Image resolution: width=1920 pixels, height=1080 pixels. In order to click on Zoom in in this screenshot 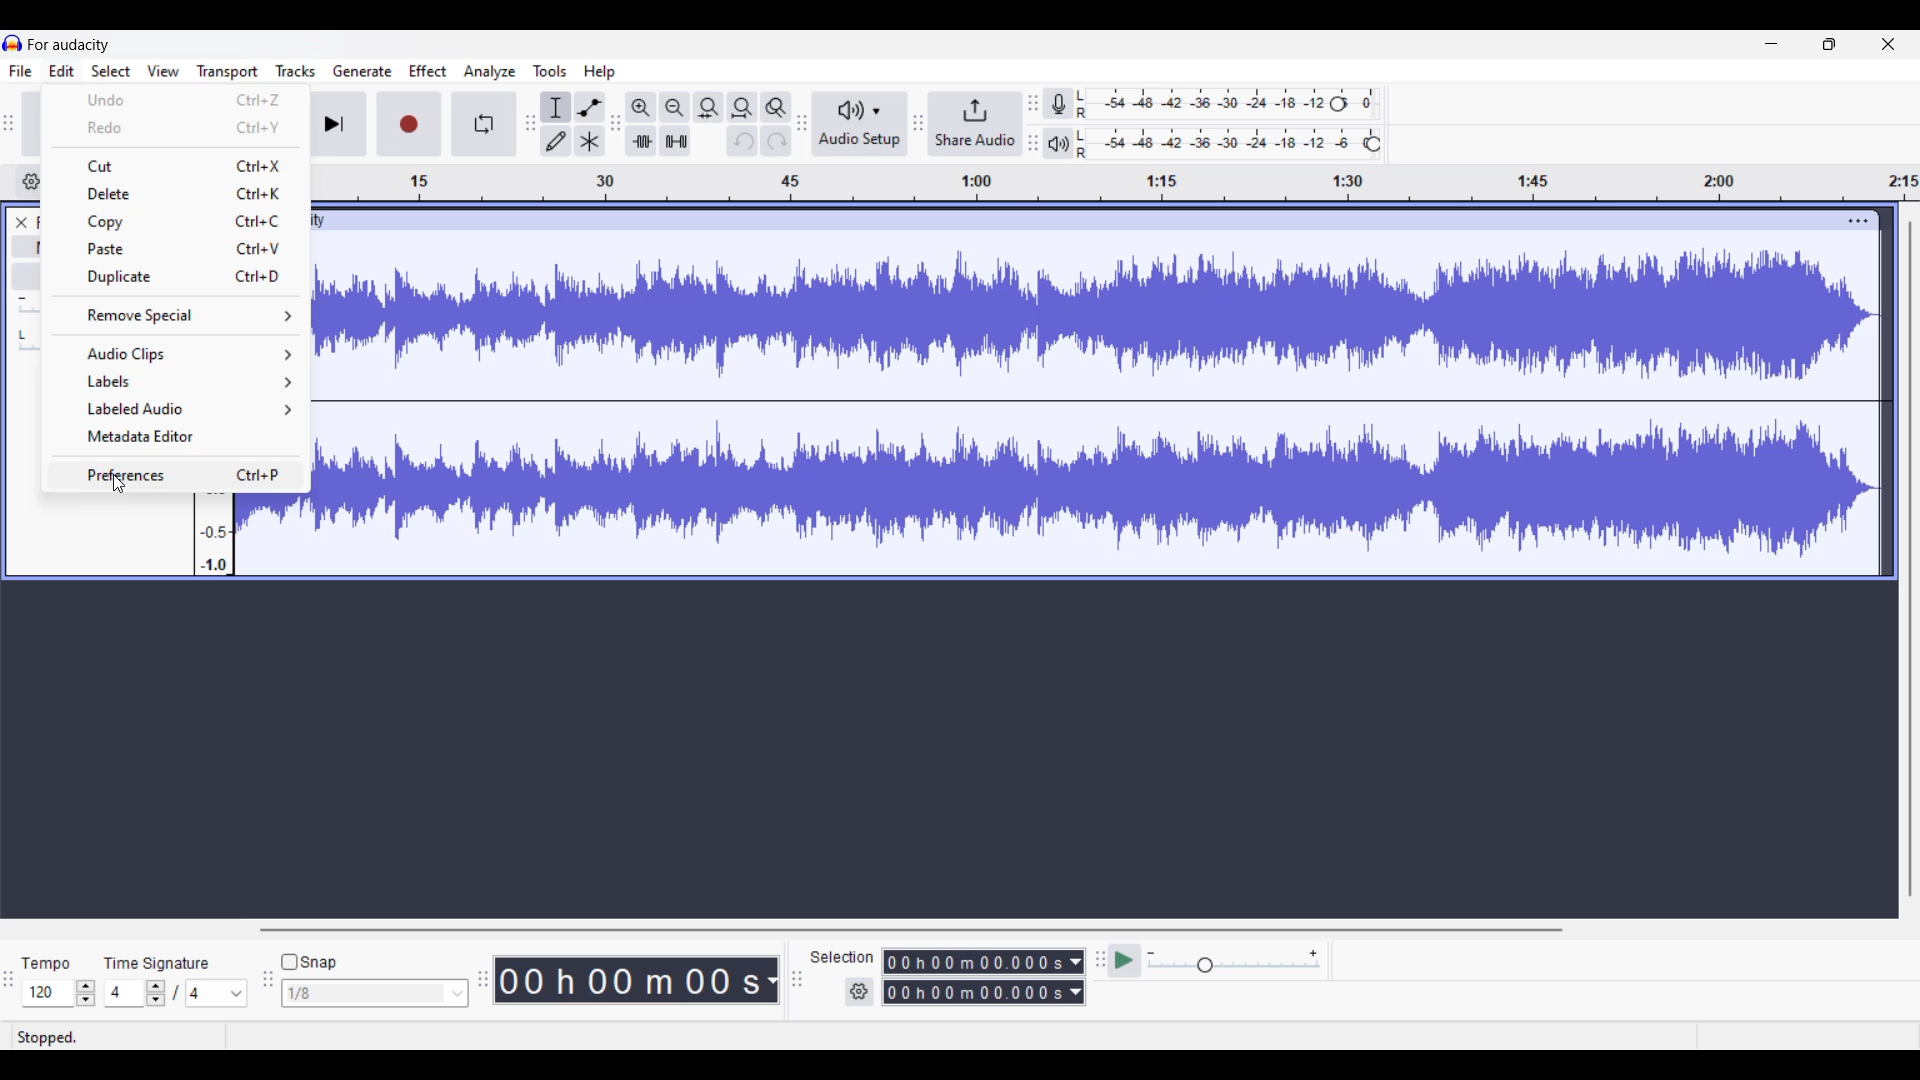, I will do `click(642, 108)`.